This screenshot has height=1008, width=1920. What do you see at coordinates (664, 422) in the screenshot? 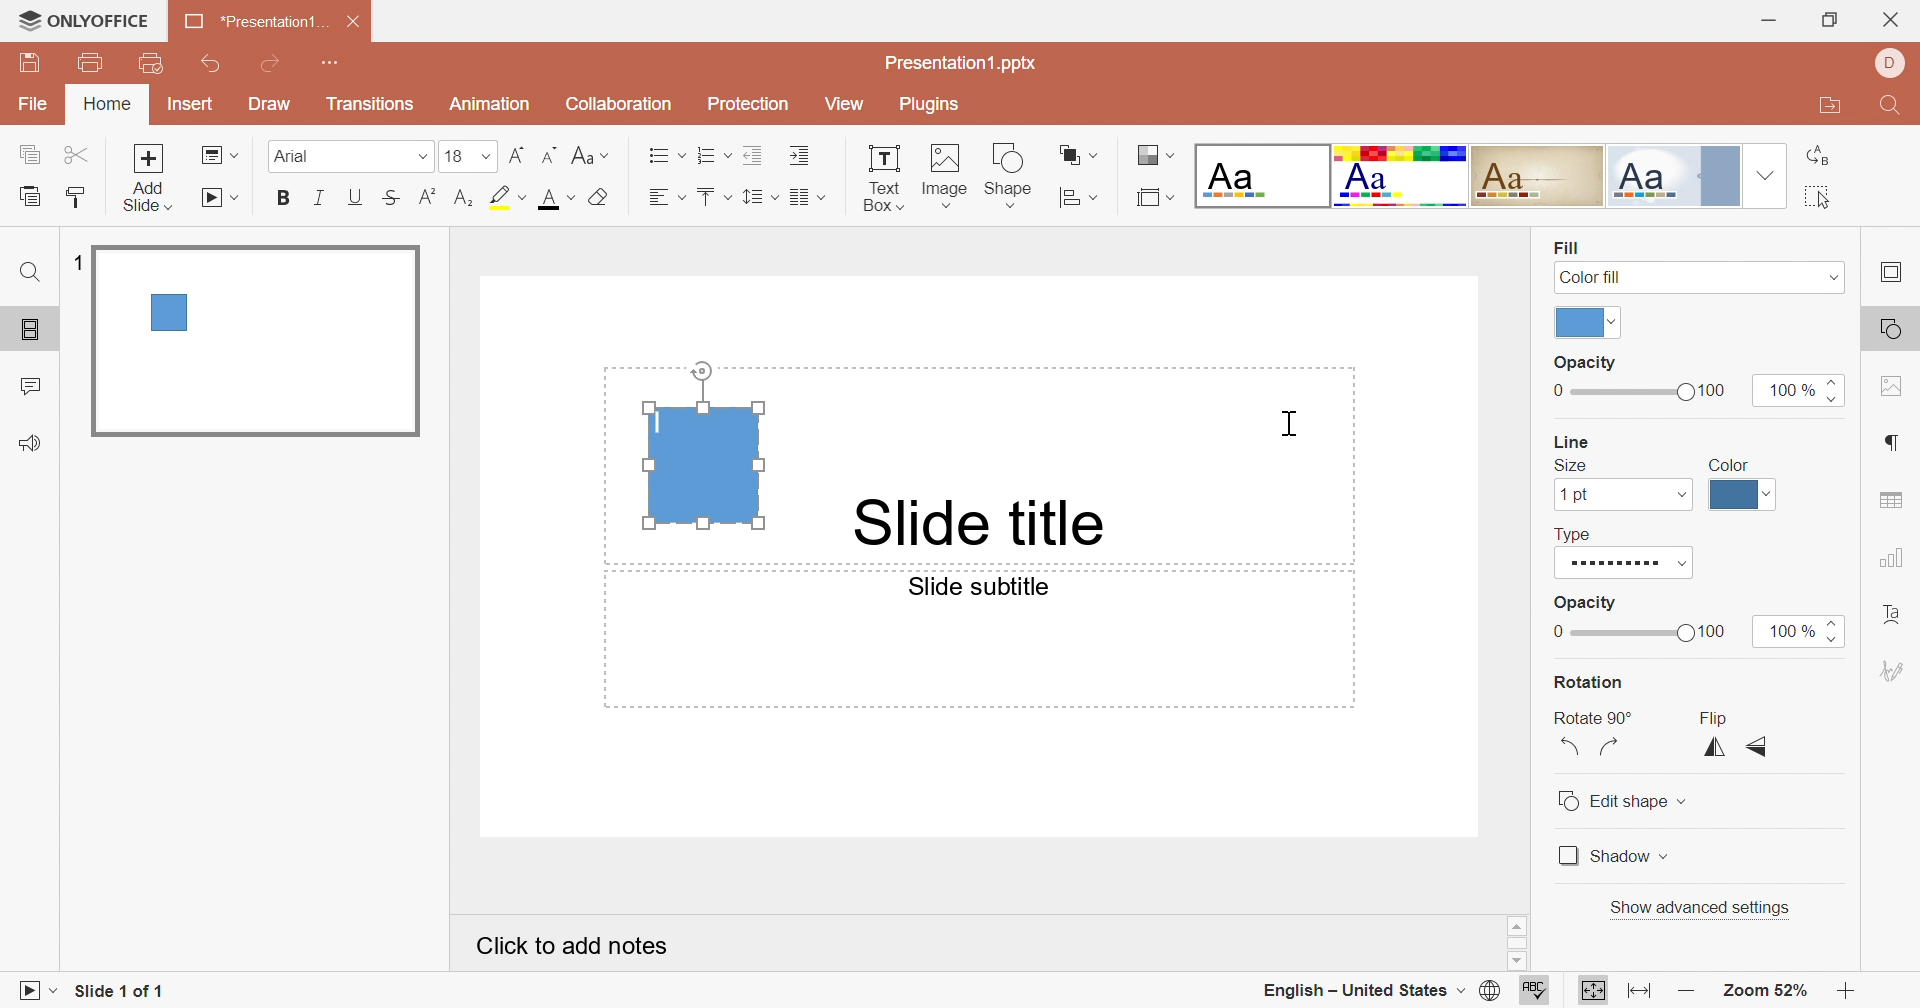
I see `Typing Cursor` at bounding box center [664, 422].